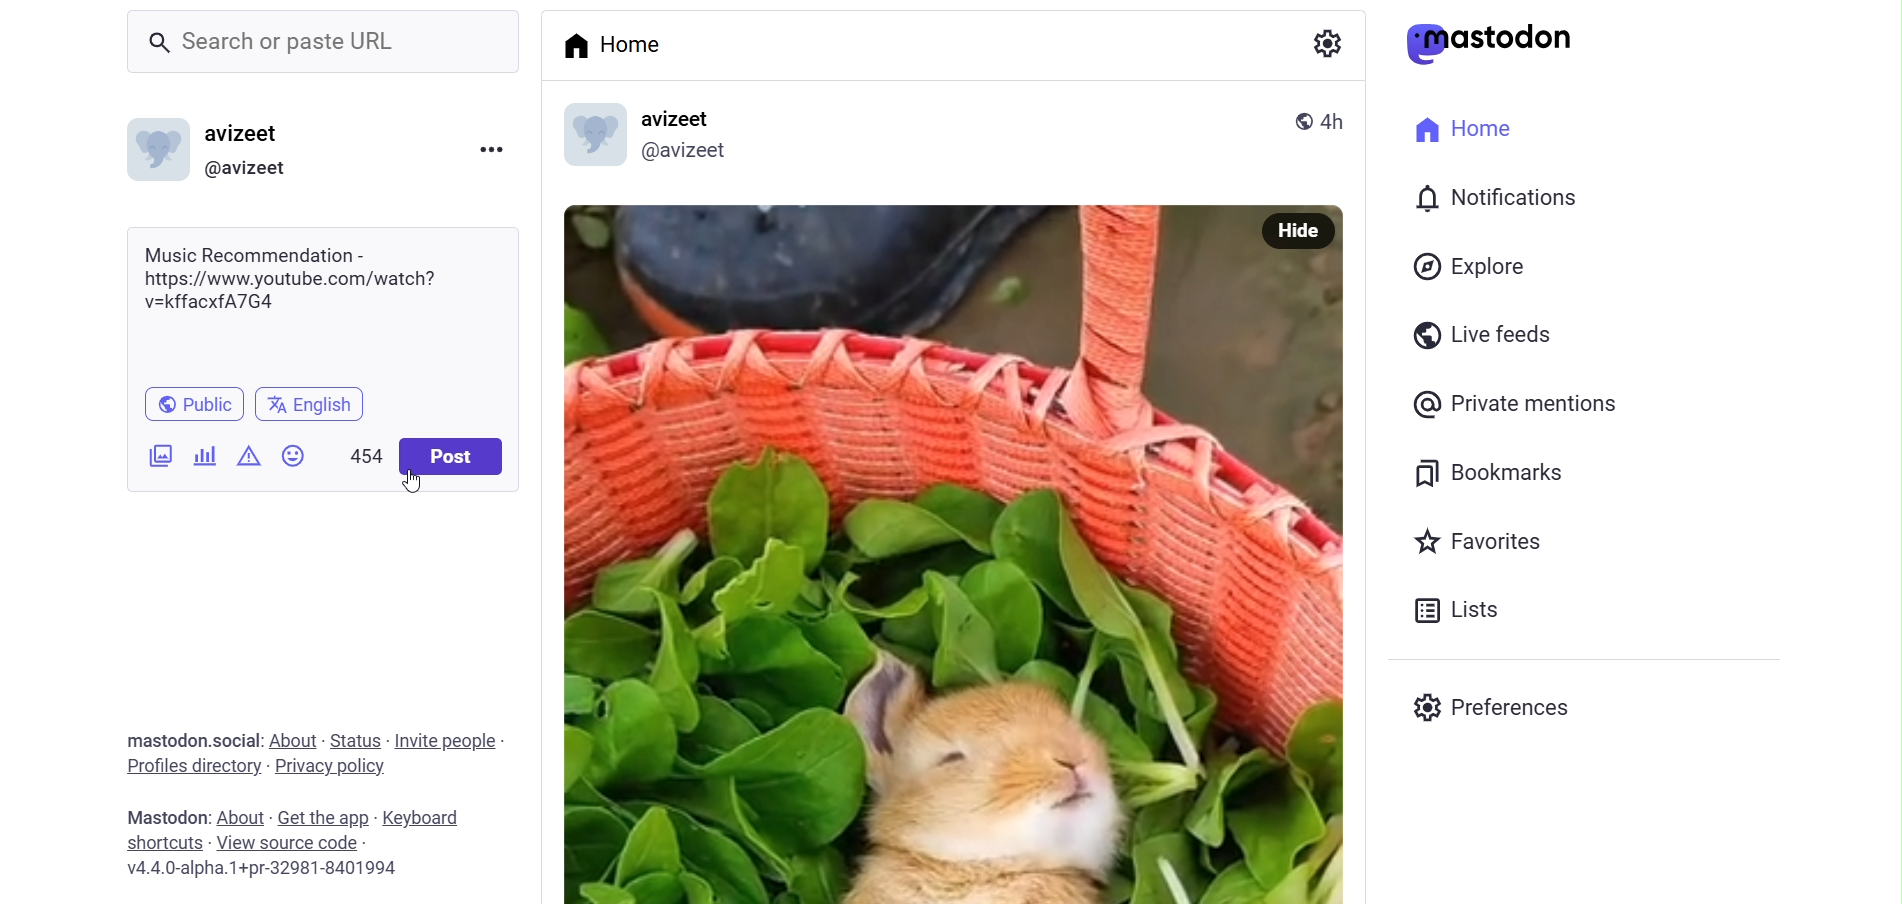 Image resolution: width=1902 pixels, height=904 pixels. Describe the element at coordinates (326, 291) in the screenshot. I see `https://www.youtube.com/watch?
v=kffacxfA7G4` at that location.